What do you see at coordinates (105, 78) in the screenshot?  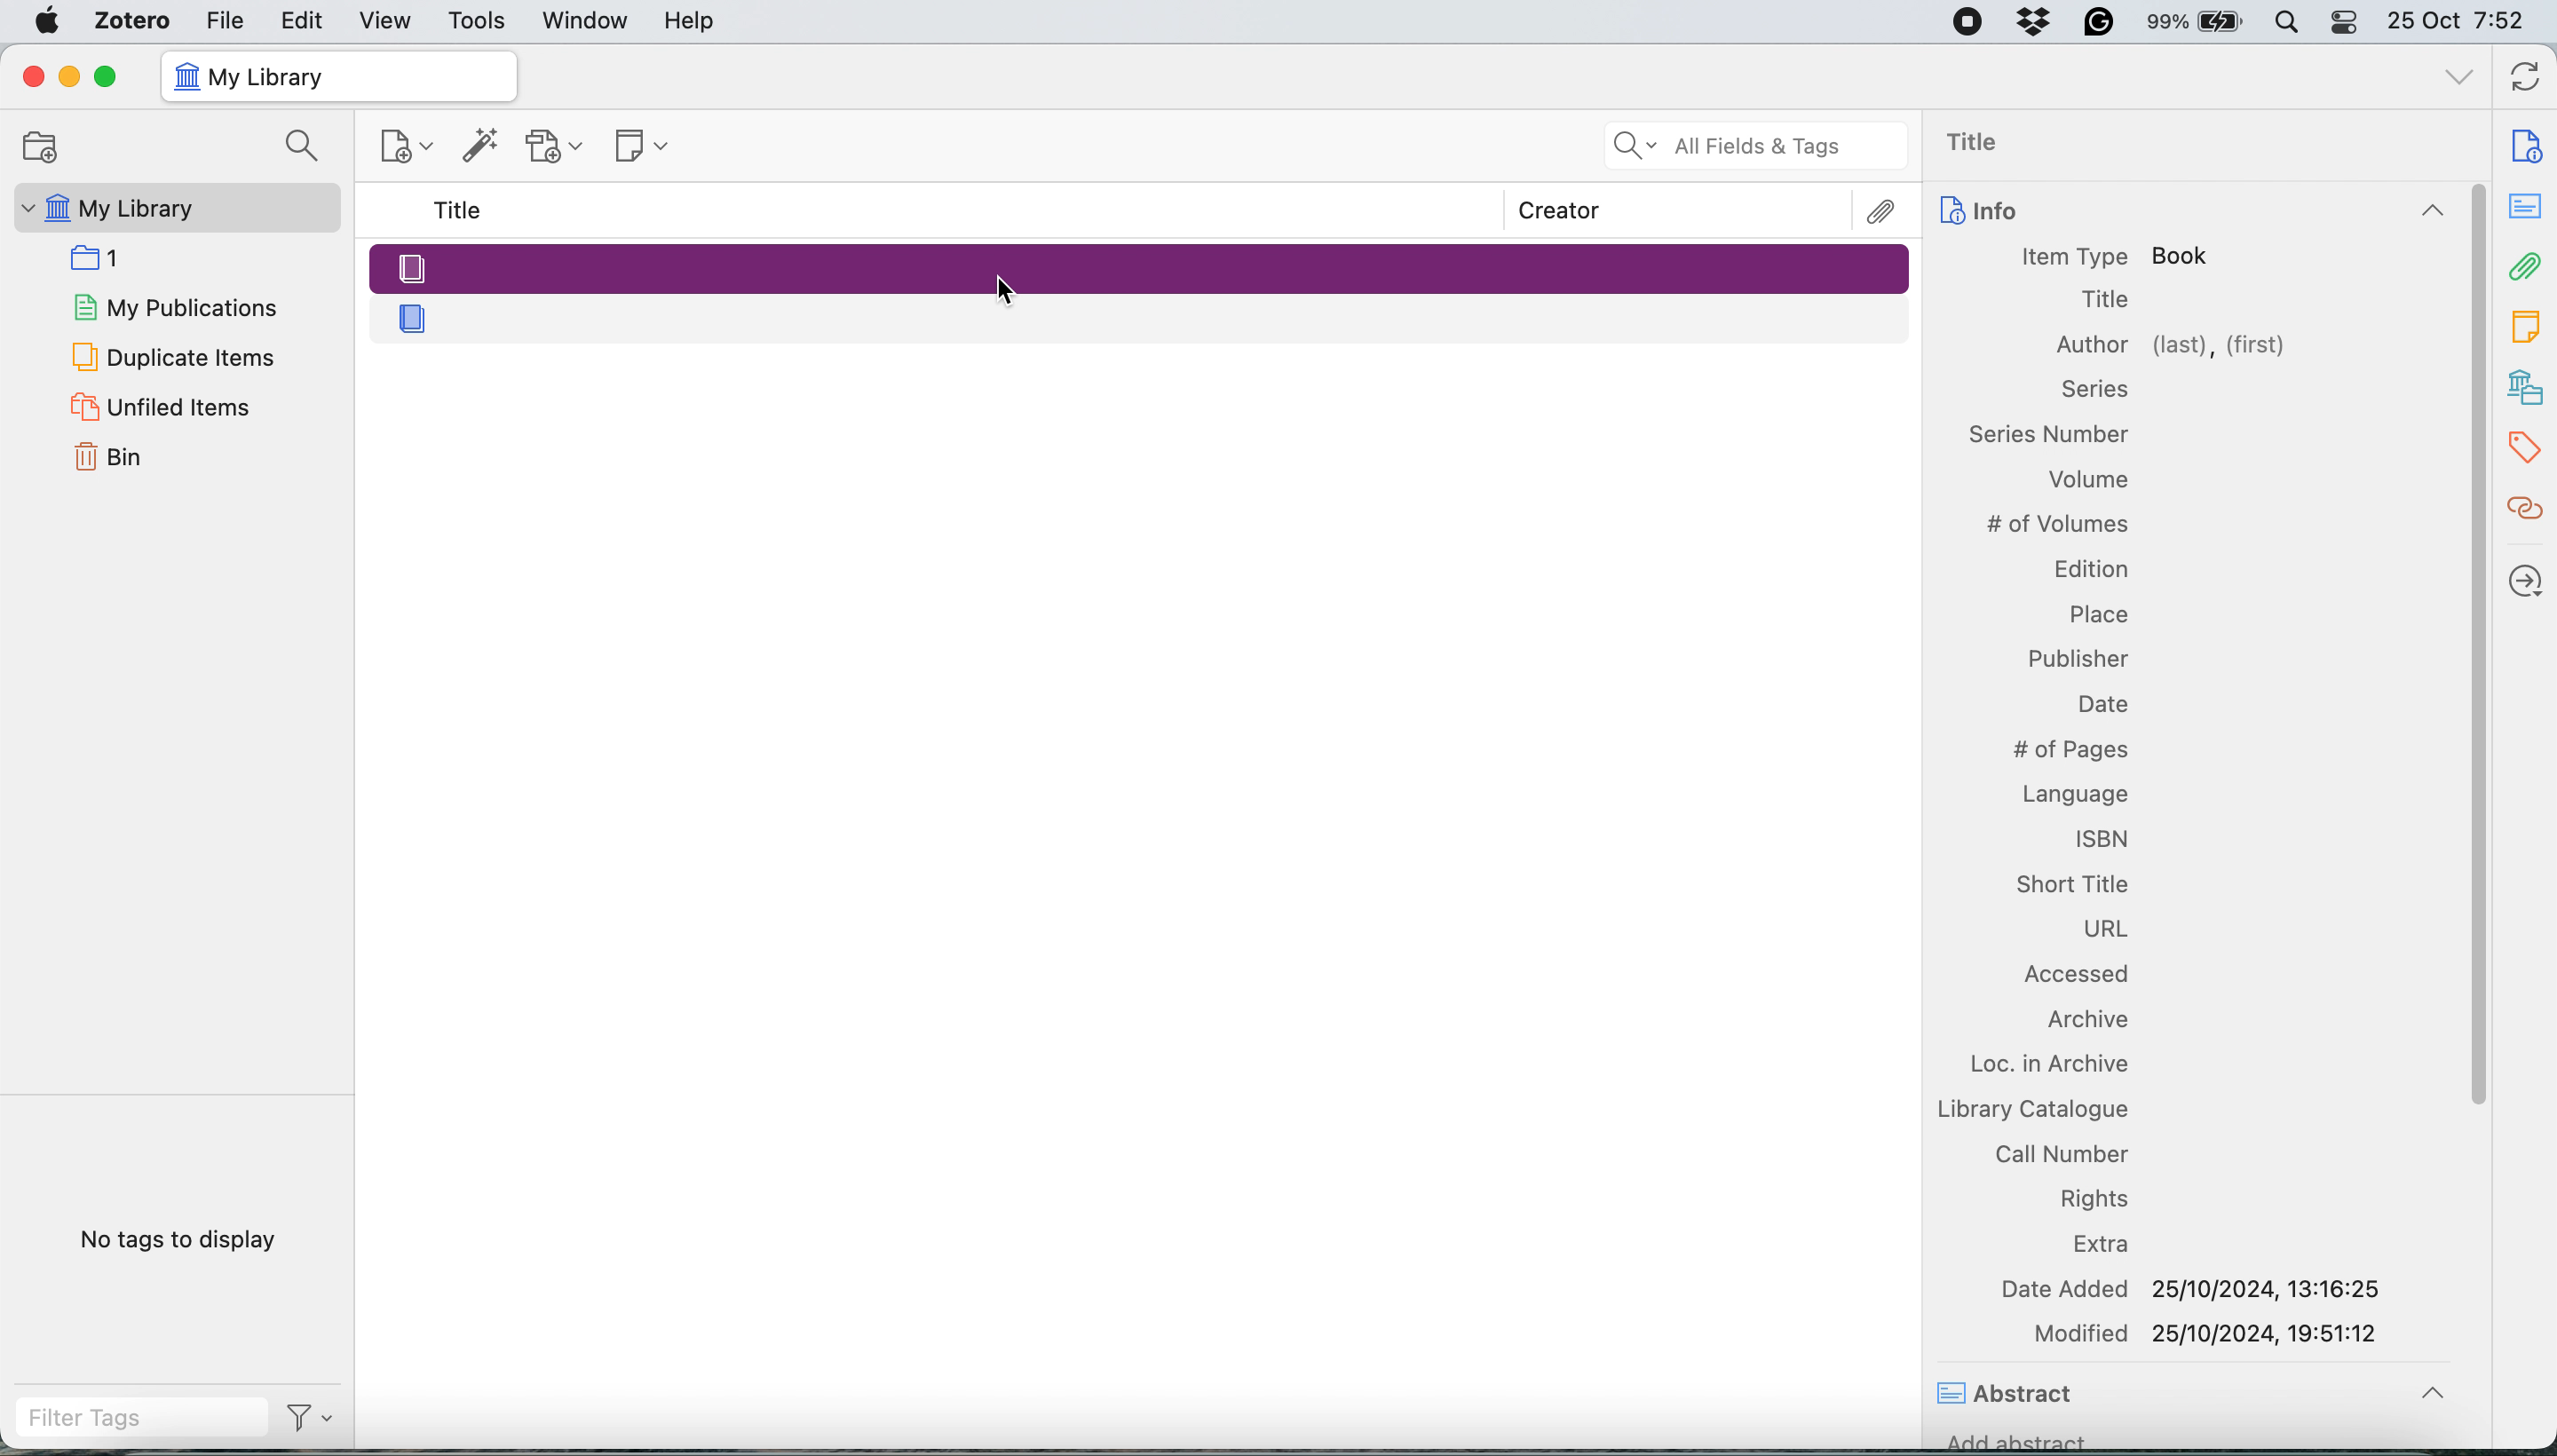 I see `Maximize` at bounding box center [105, 78].